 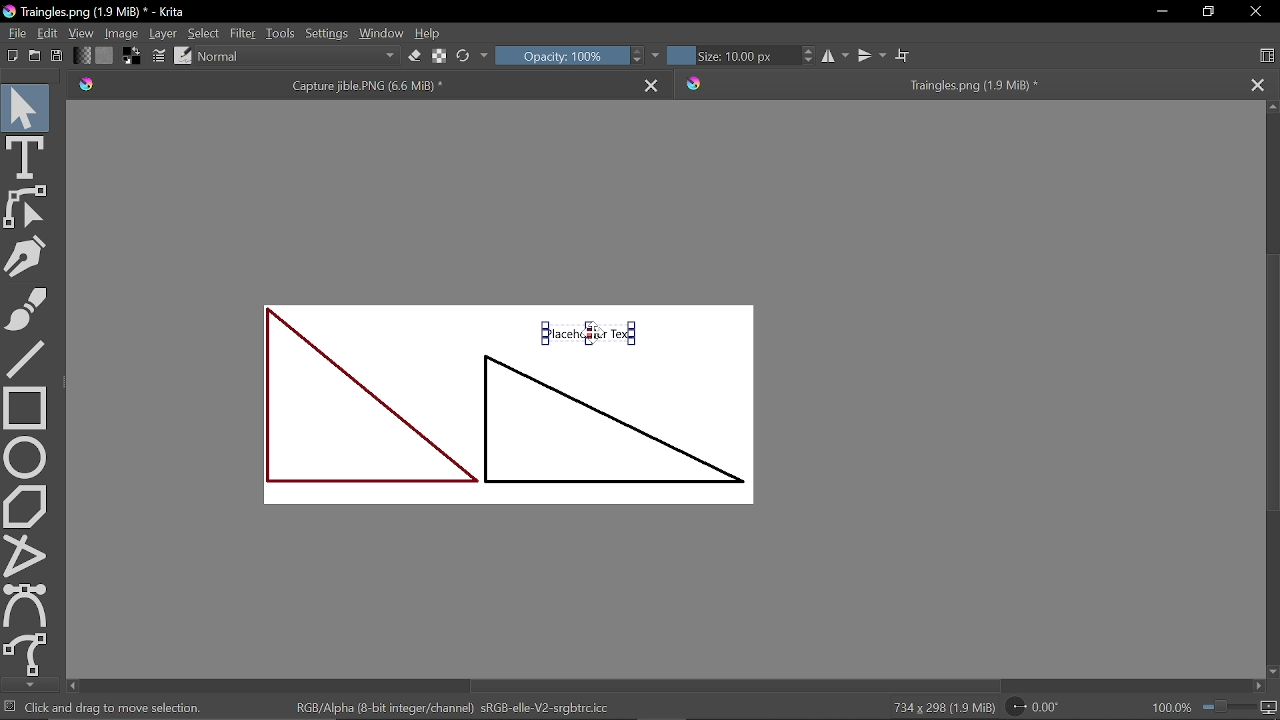 I want to click on Foreground color, so click(x=132, y=56).